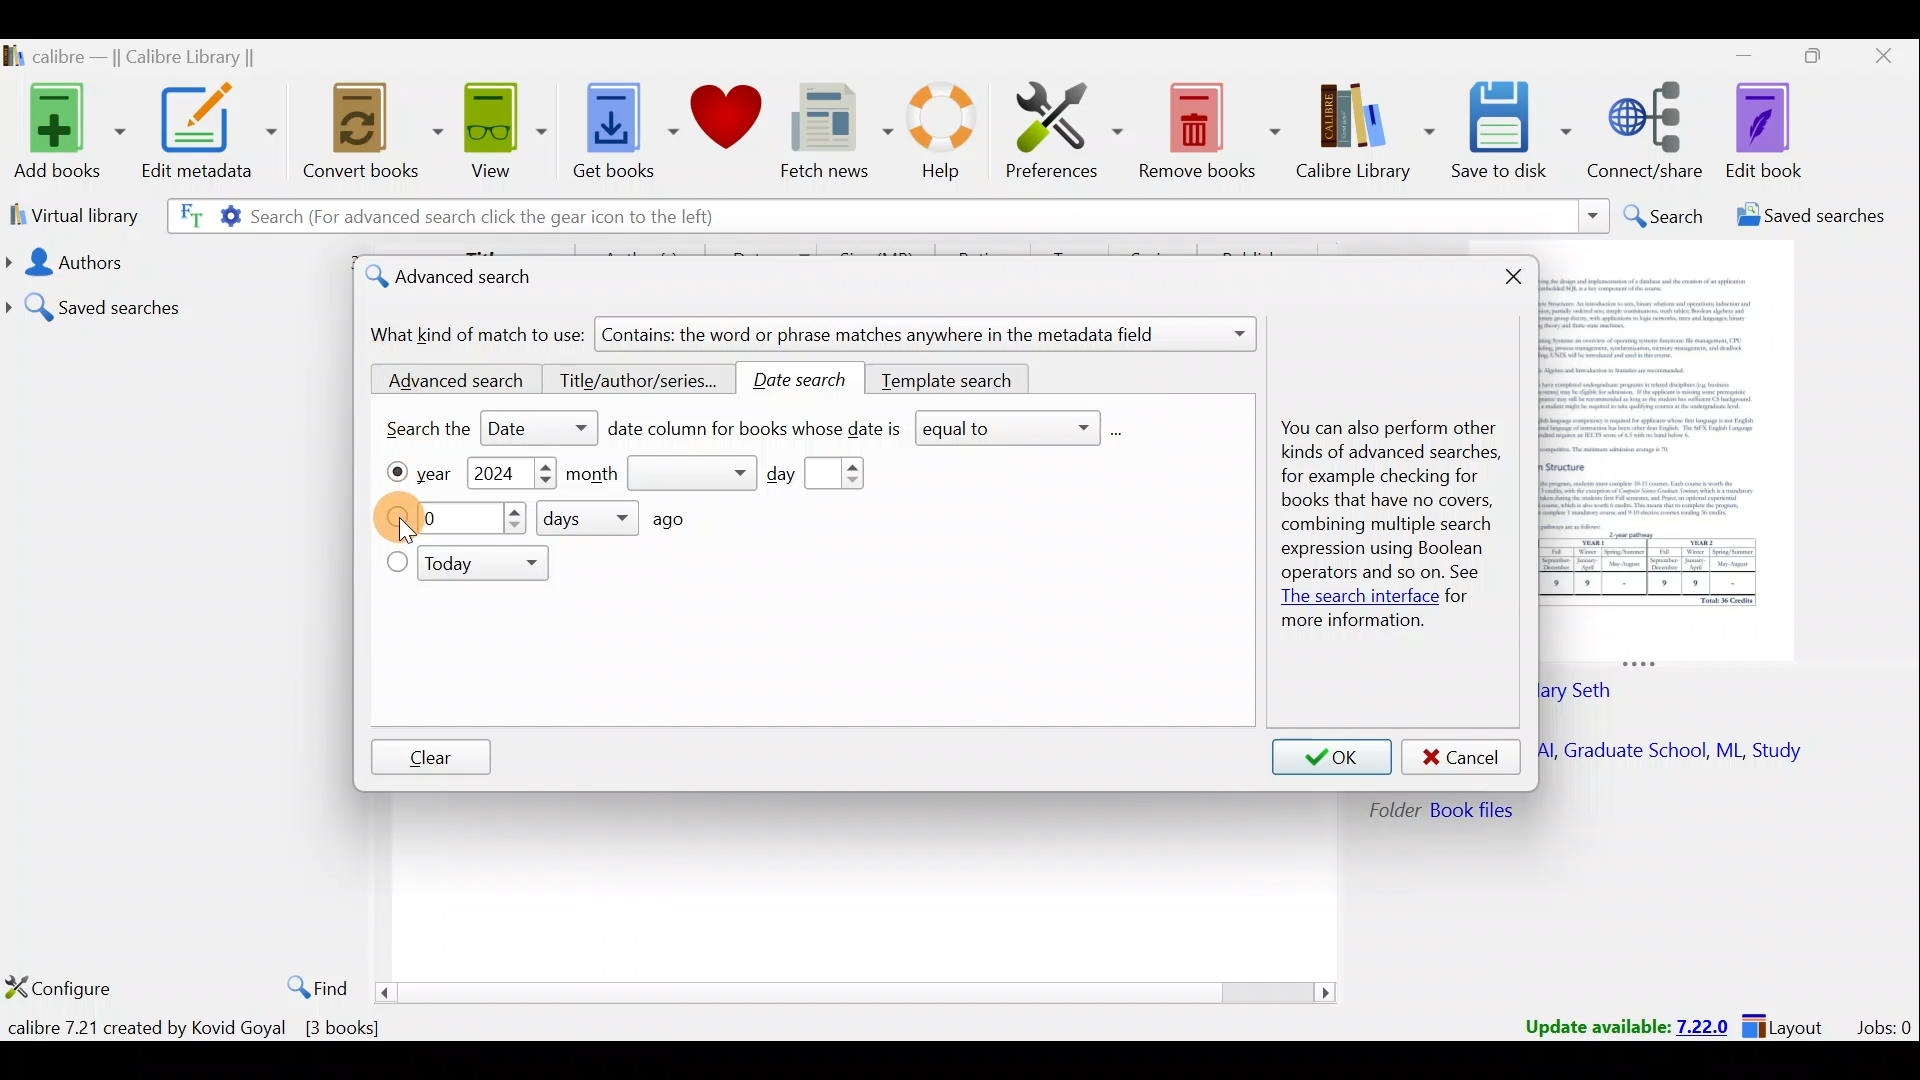  Describe the element at coordinates (397, 531) in the screenshot. I see `Cursor` at that location.